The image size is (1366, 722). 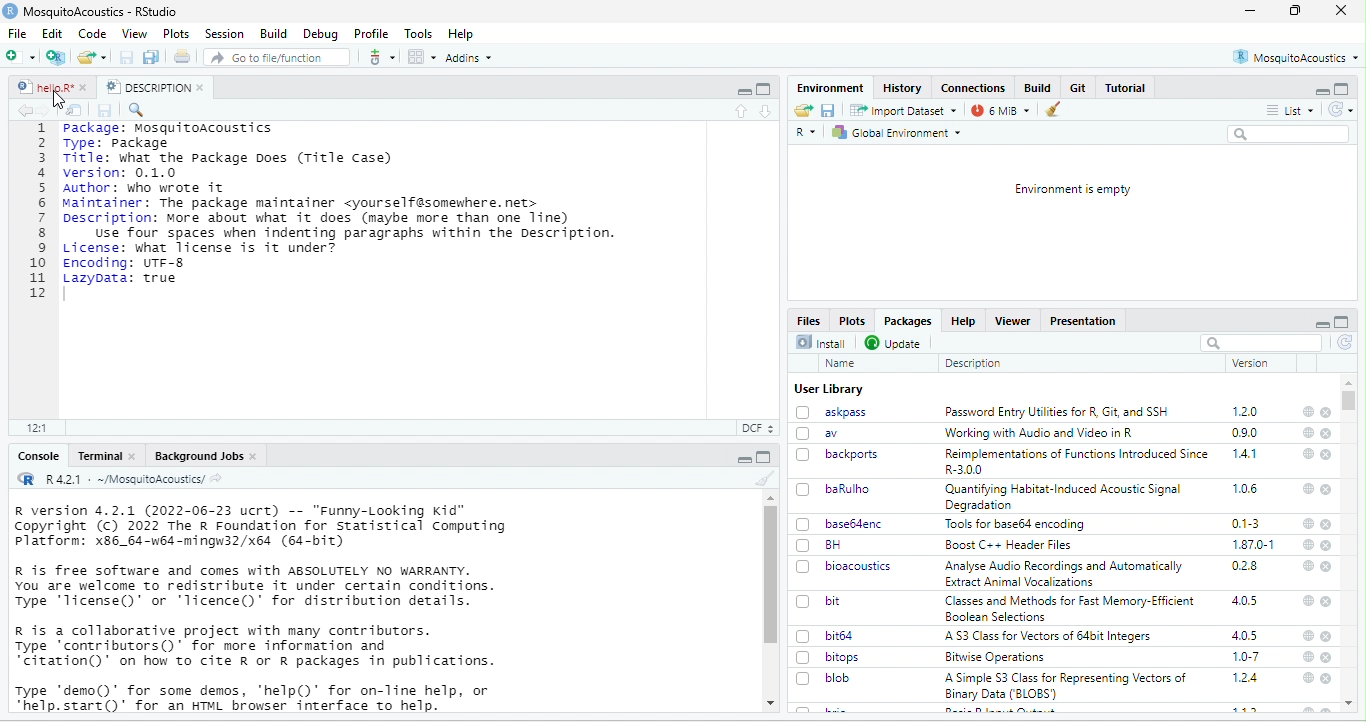 What do you see at coordinates (21, 110) in the screenshot?
I see `backward` at bounding box center [21, 110].